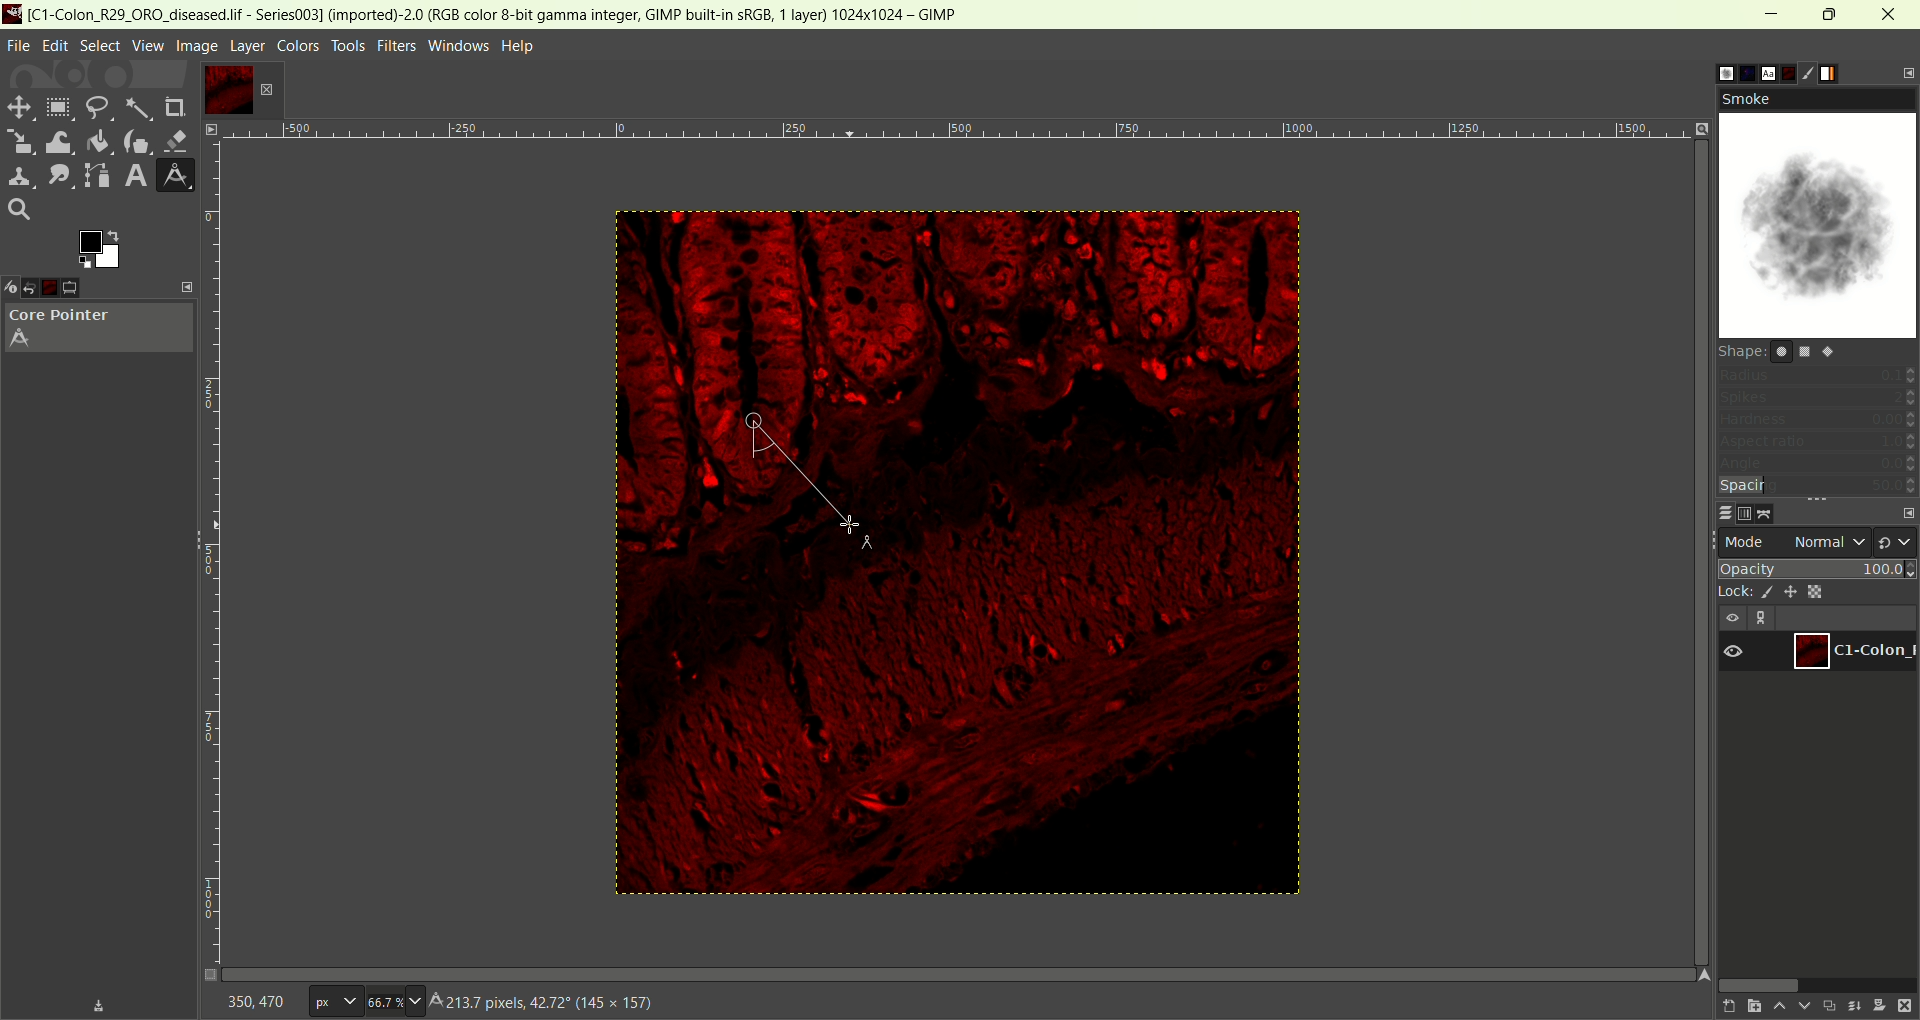 This screenshot has height=1020, width=1920. I want to click on layer, so click(248, 47).